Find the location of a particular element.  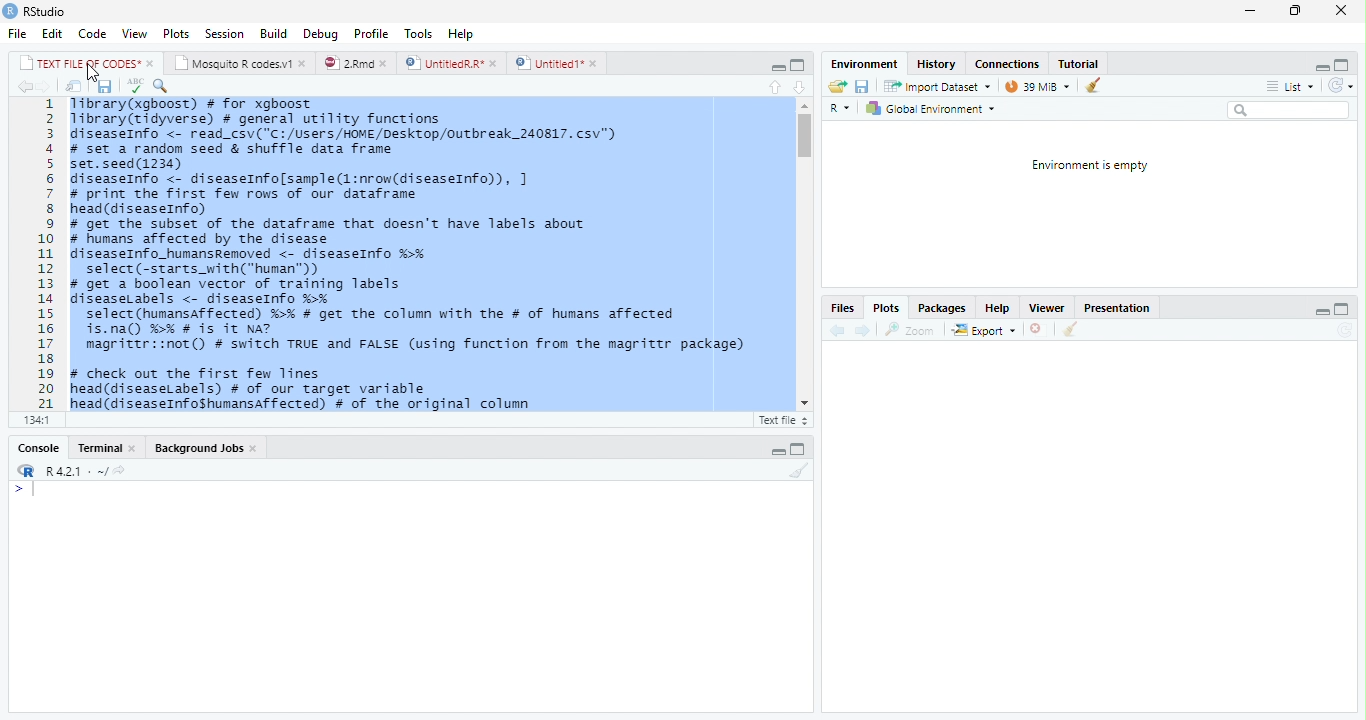

Find/Replace is located at coordinates (233, 85).